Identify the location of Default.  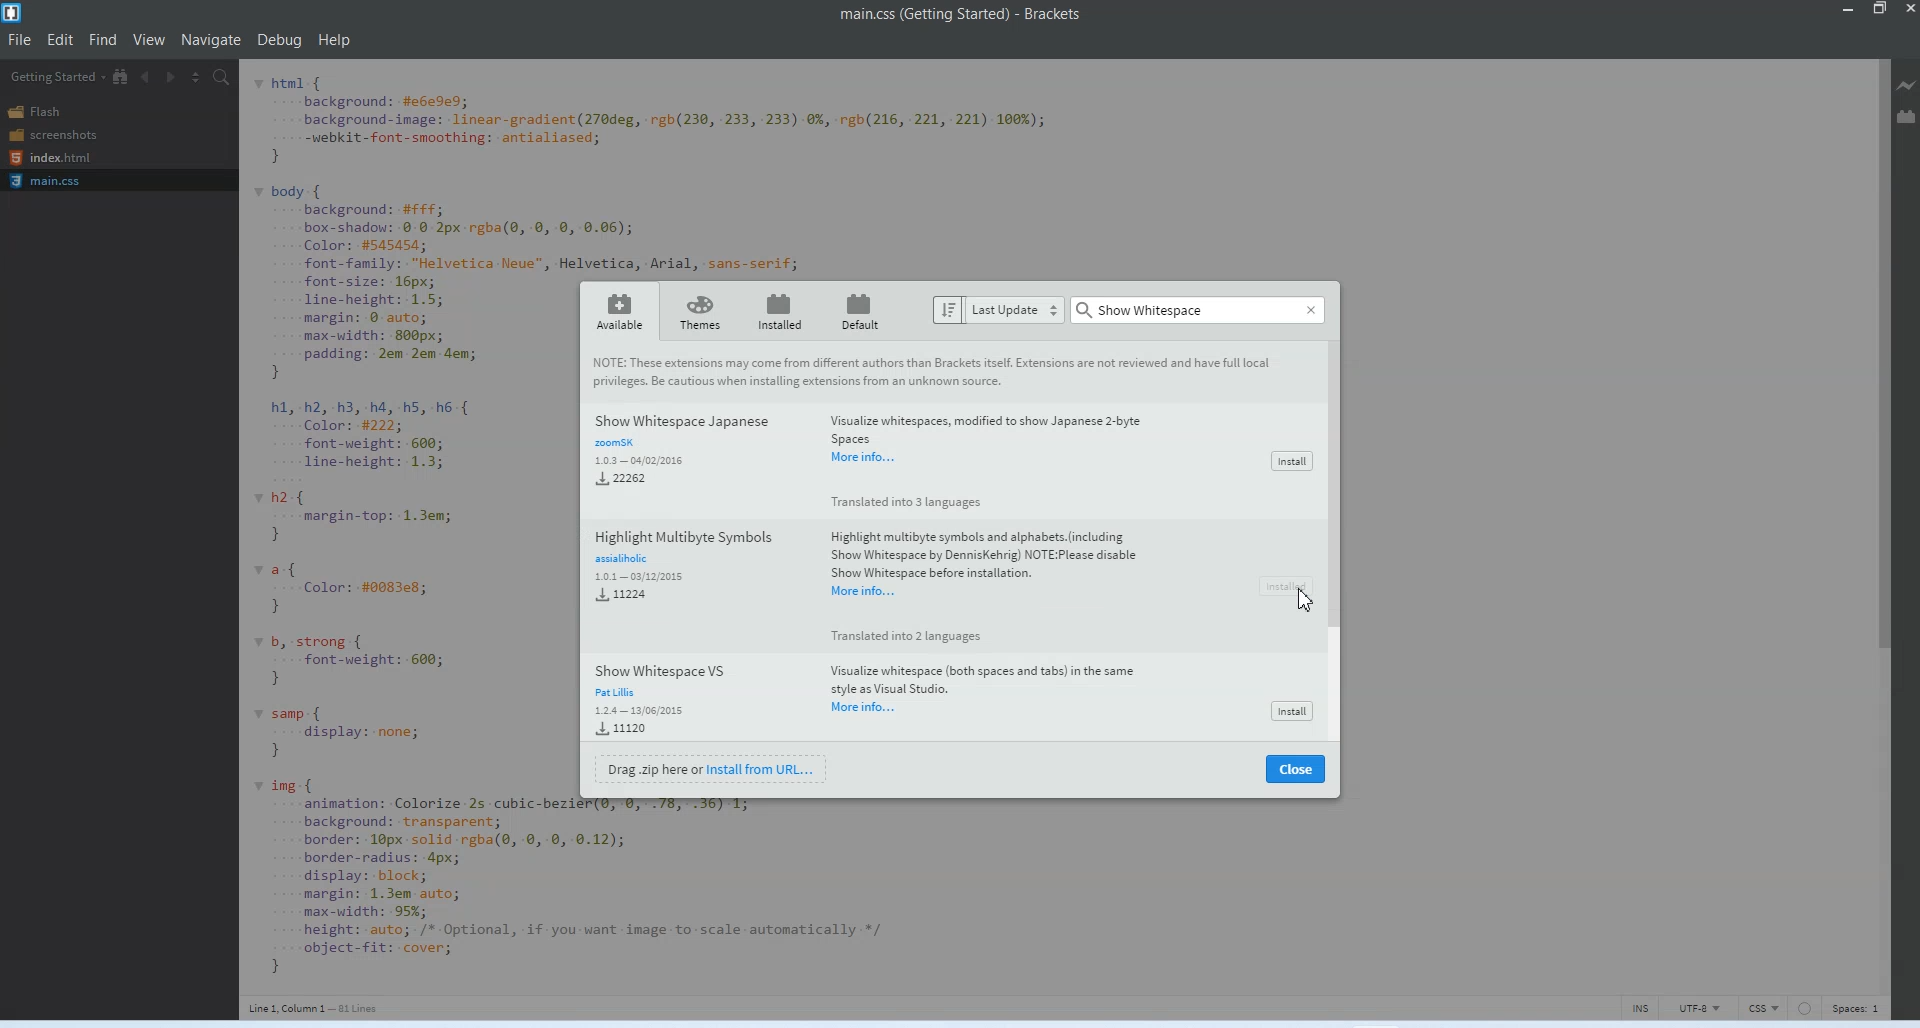
(864, 310).